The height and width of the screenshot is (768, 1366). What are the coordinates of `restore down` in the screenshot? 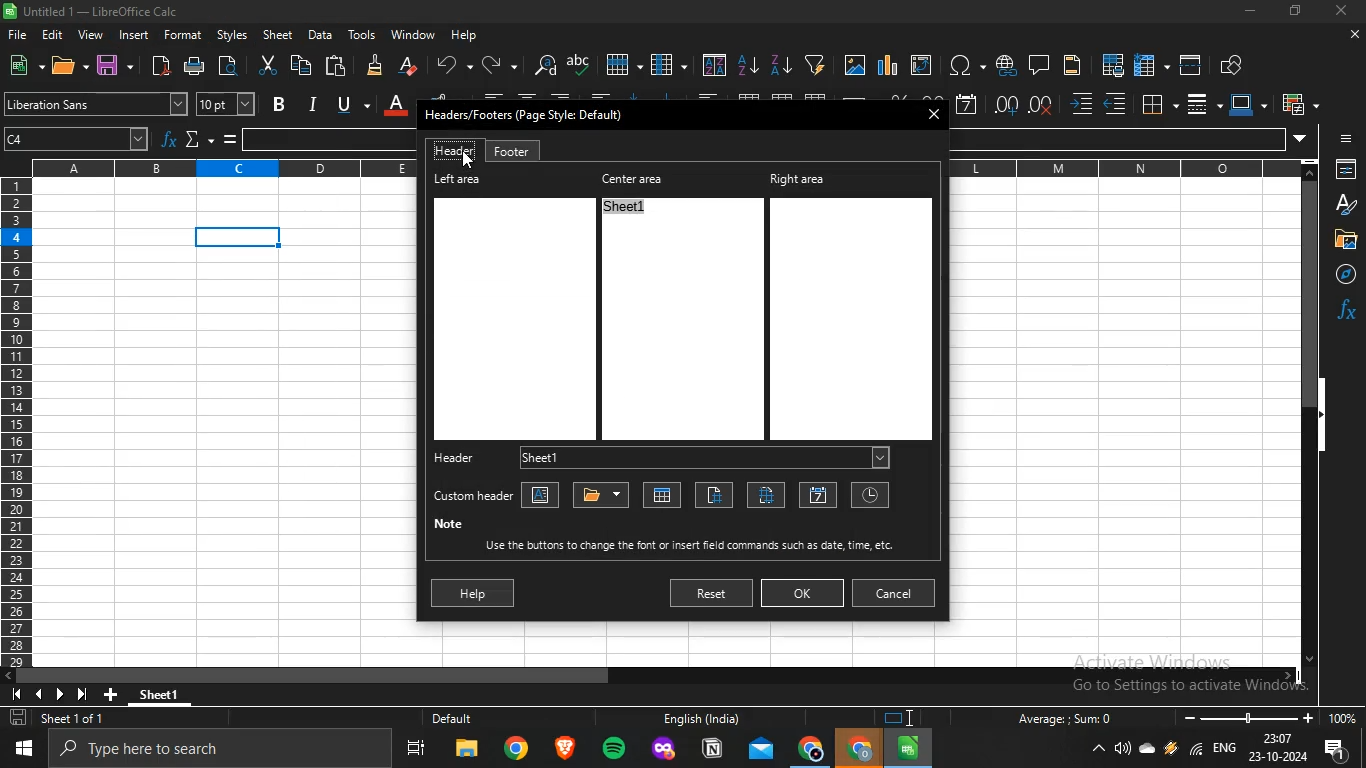 It's located at (1295, 12).